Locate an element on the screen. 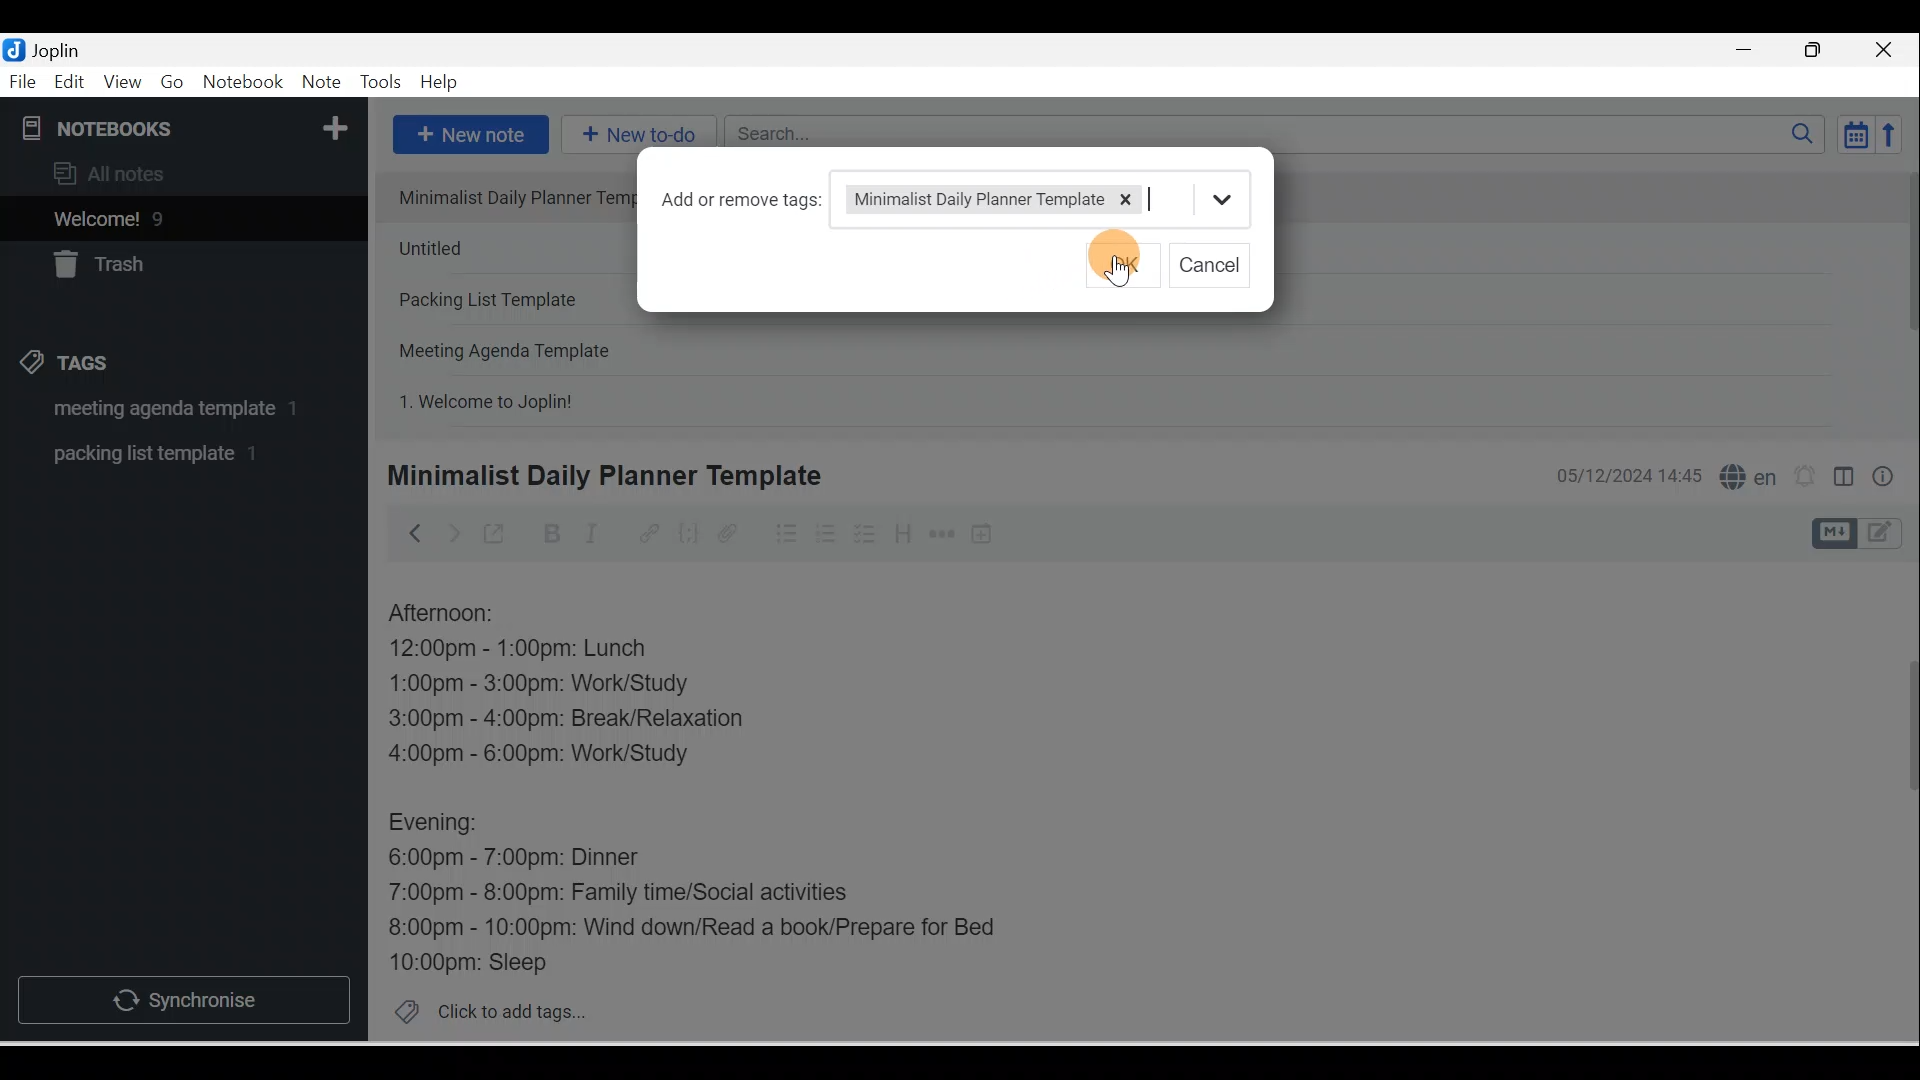 This screenshot has height=1080, width=1920. Trash is located at coordinates (147, 259).